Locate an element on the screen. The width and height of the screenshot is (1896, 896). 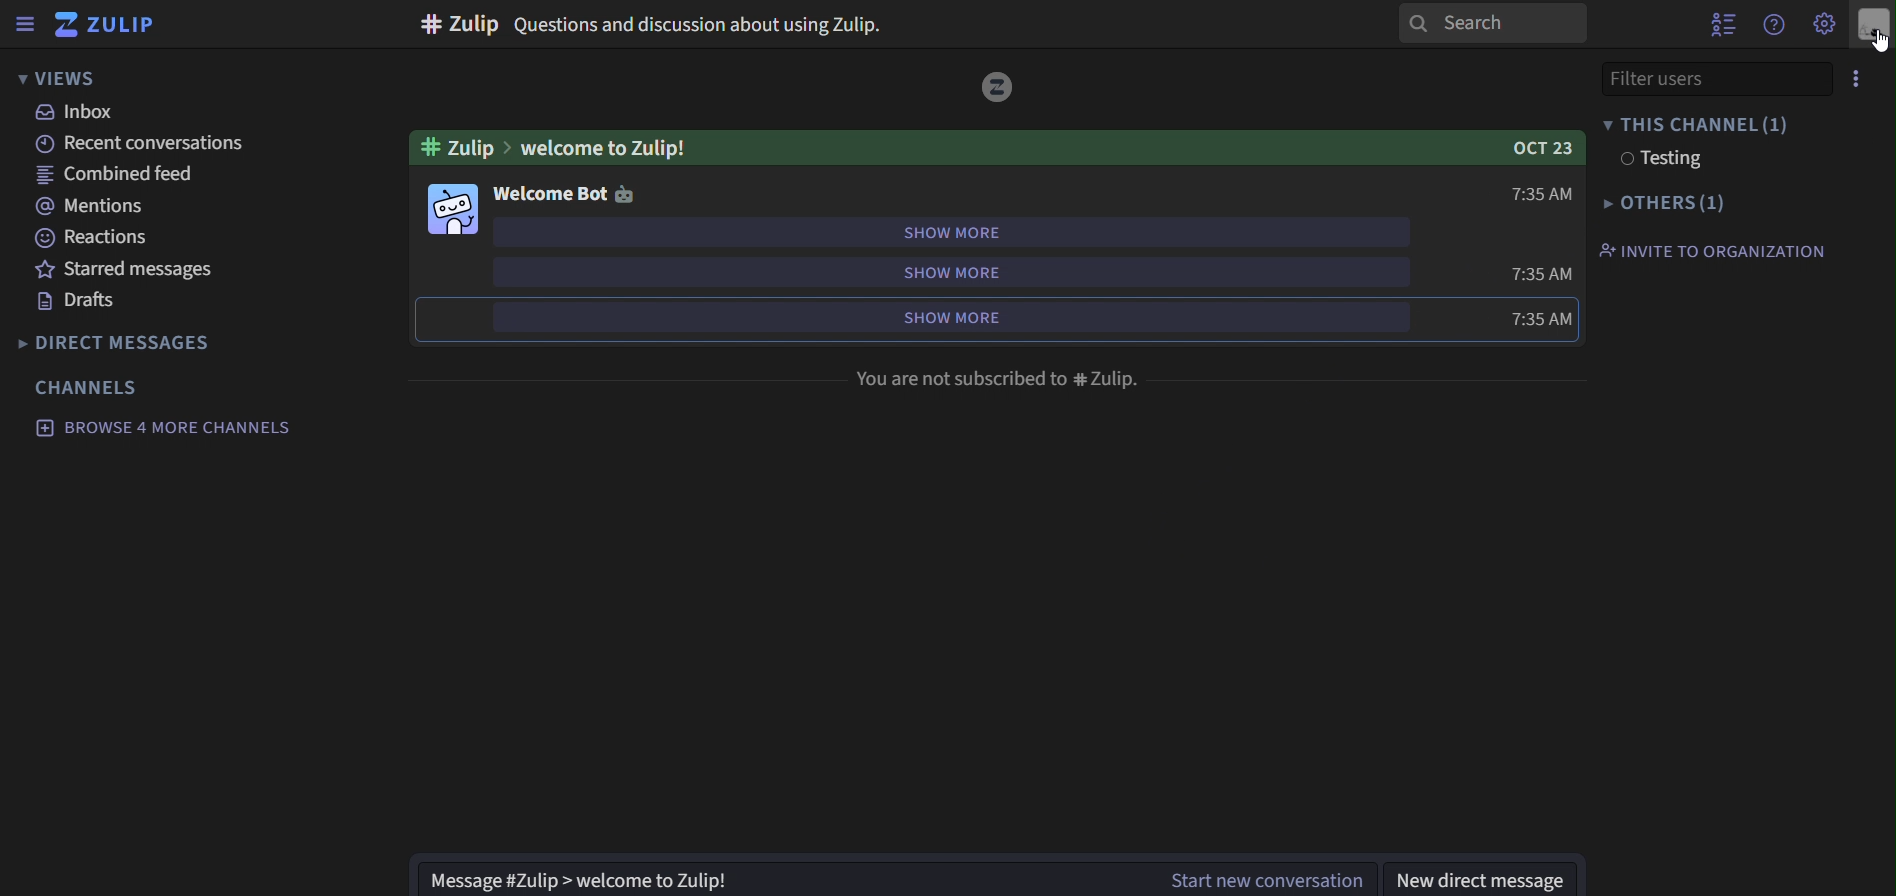
show more is located at coordinates (950, 230).